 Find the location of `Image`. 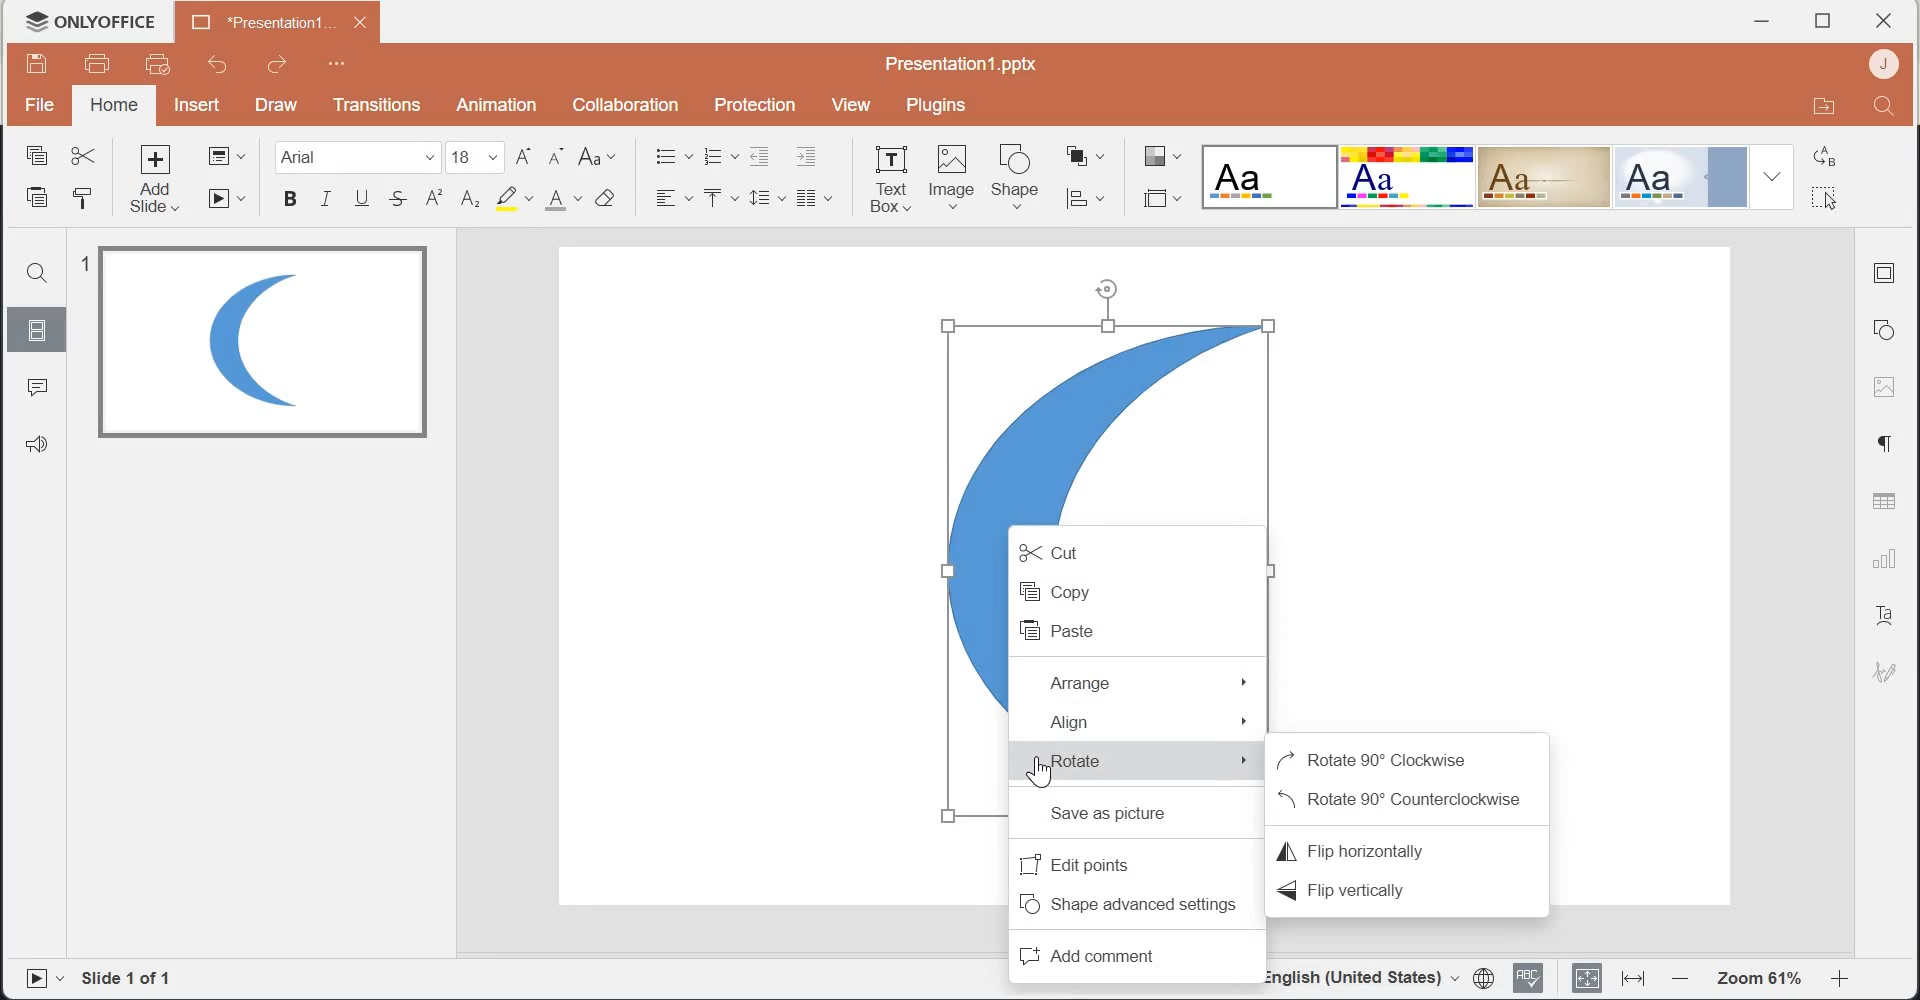

Image is located at coordinates (262, 344).